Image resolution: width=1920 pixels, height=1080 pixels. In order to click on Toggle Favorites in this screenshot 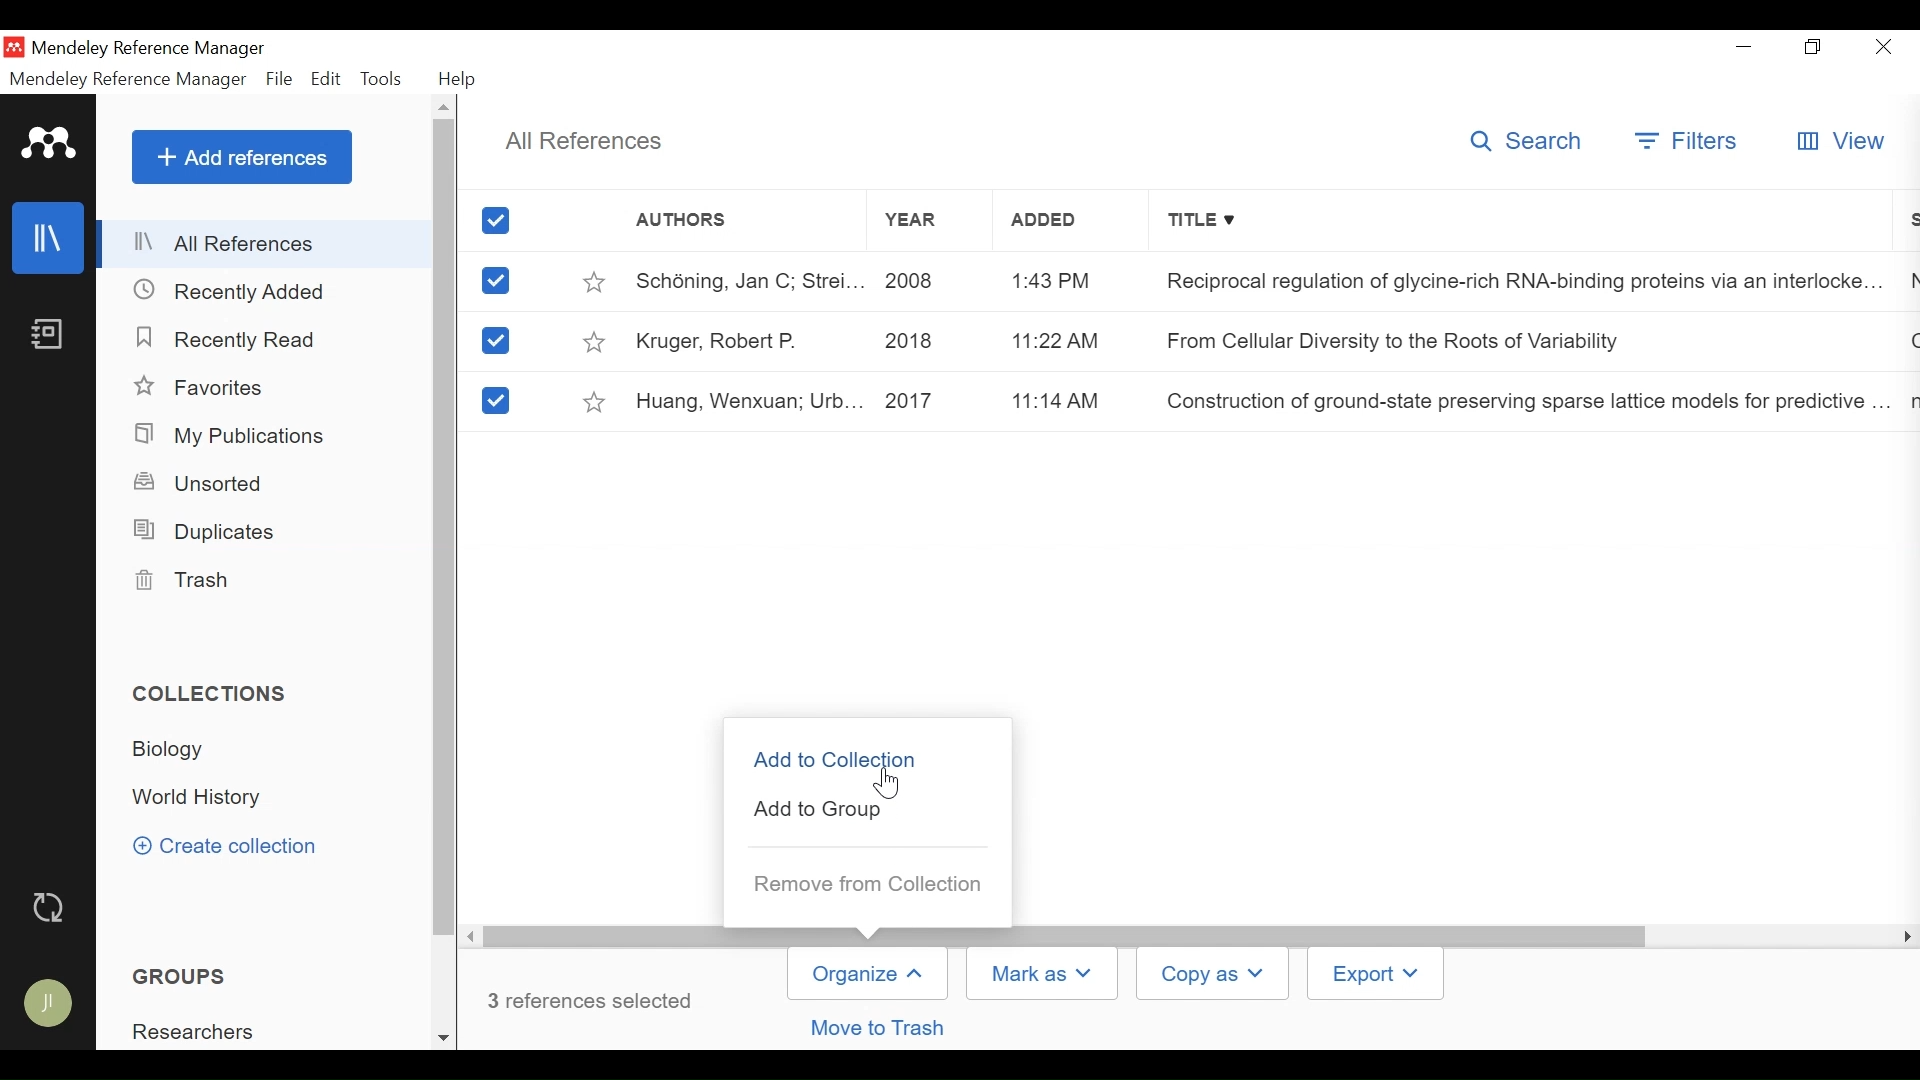, I will do `click(593, 400)`.